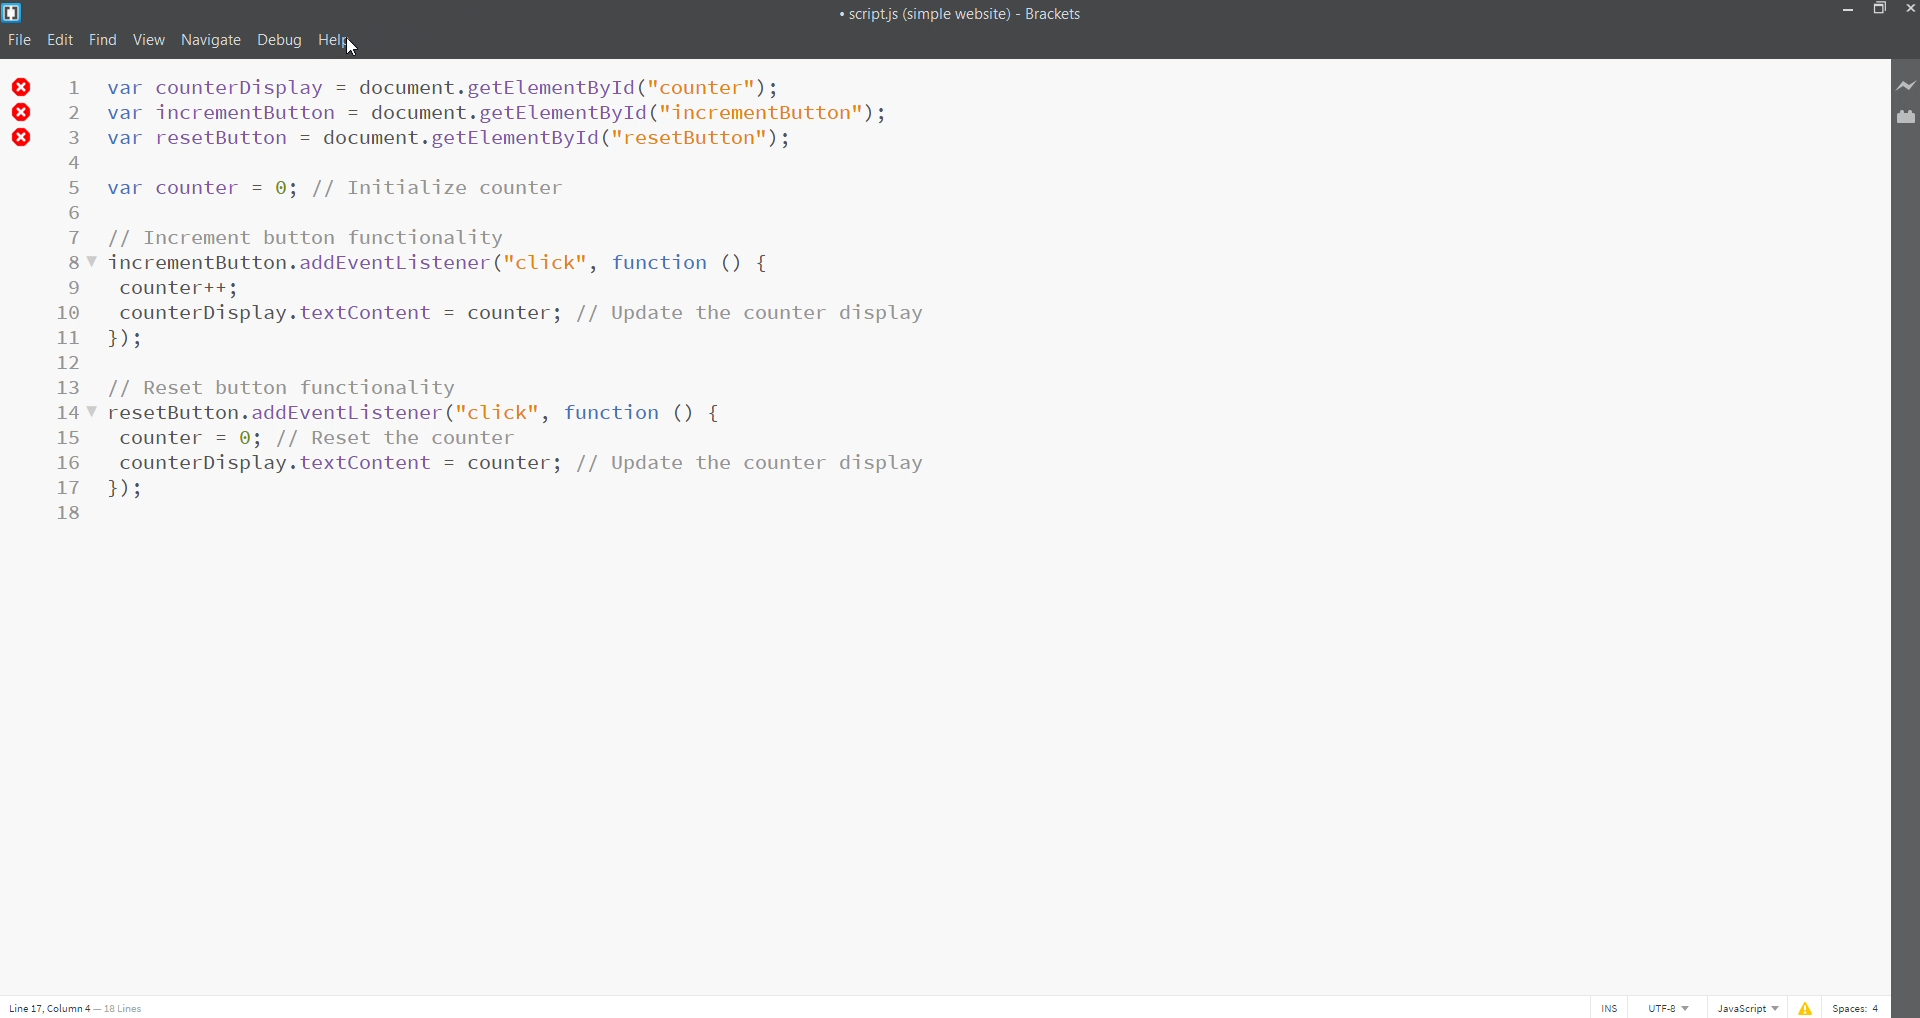  Describe the element at coordinates (84, 1004) in the screenshot. I see `cursor position` at that location.